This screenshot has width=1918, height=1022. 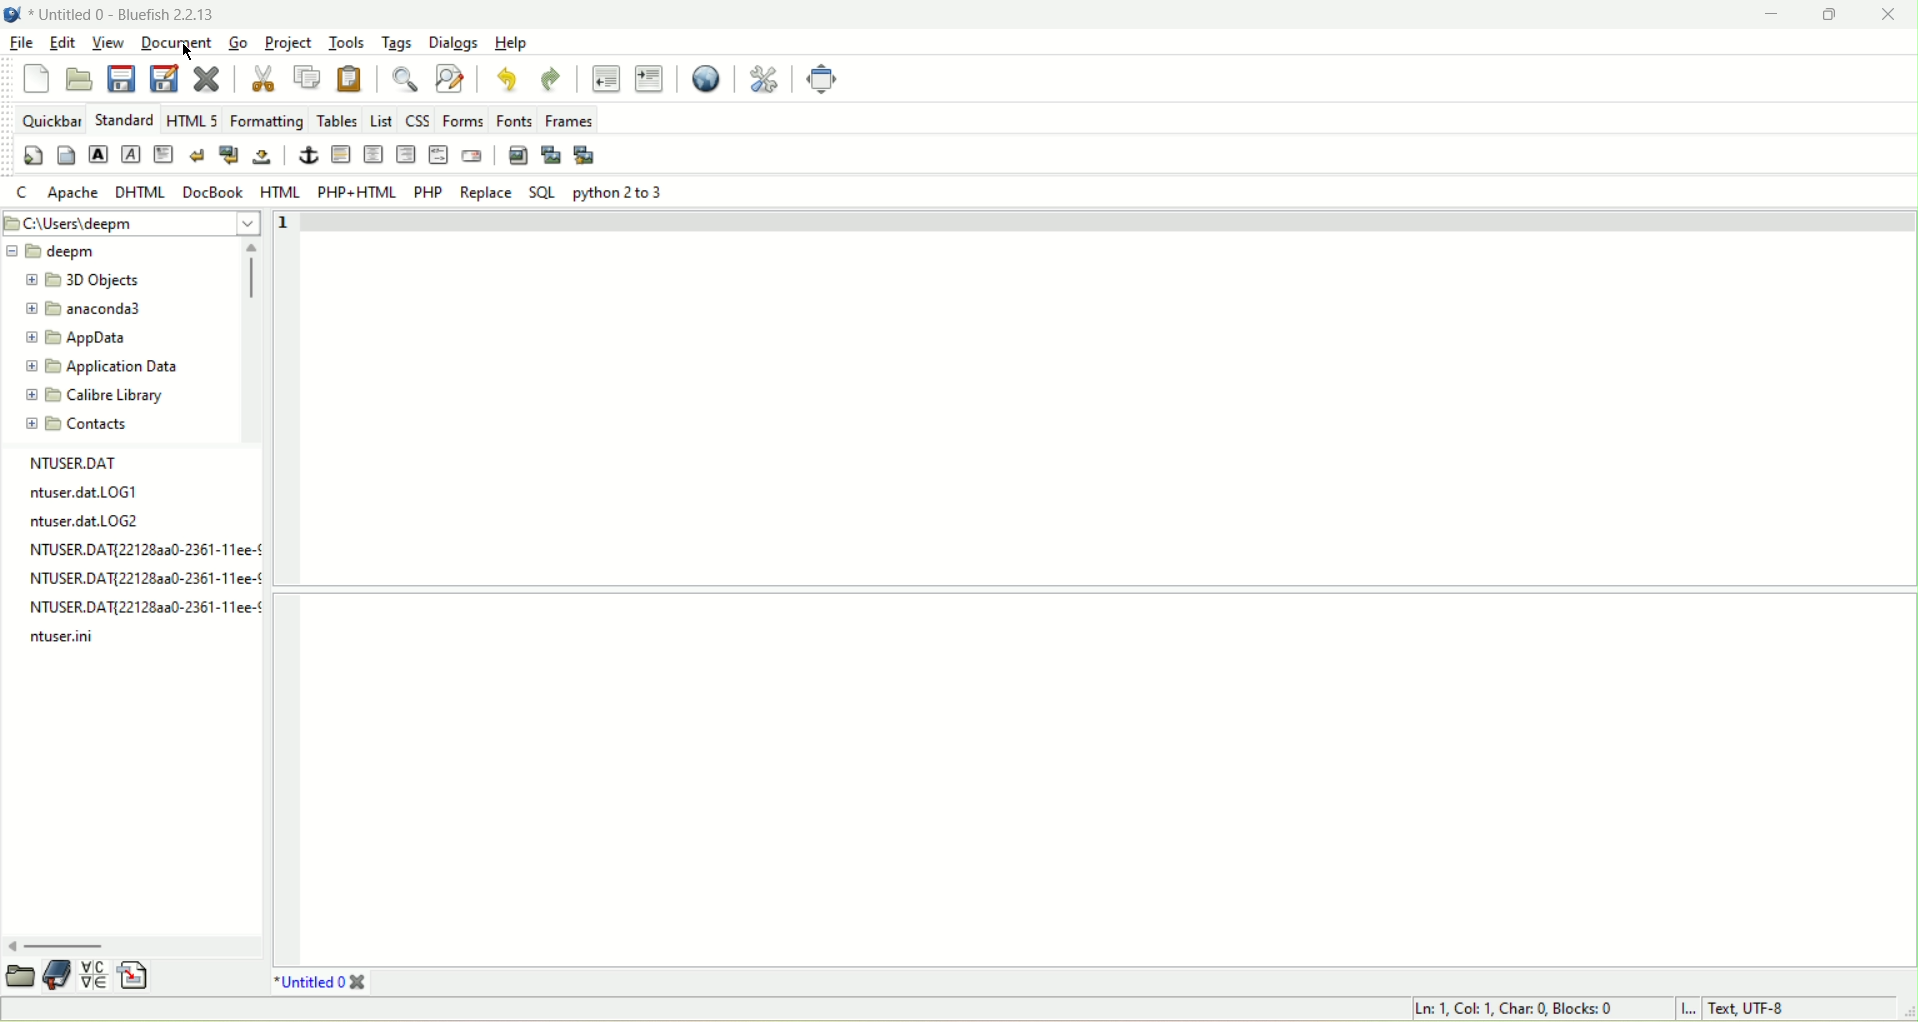 What do you see at coordinates (139, 547) in the screenshot?
I see `NTUSER.DAT{22128a3a0-2361-11ee-!` at bounding box center [139, 547].